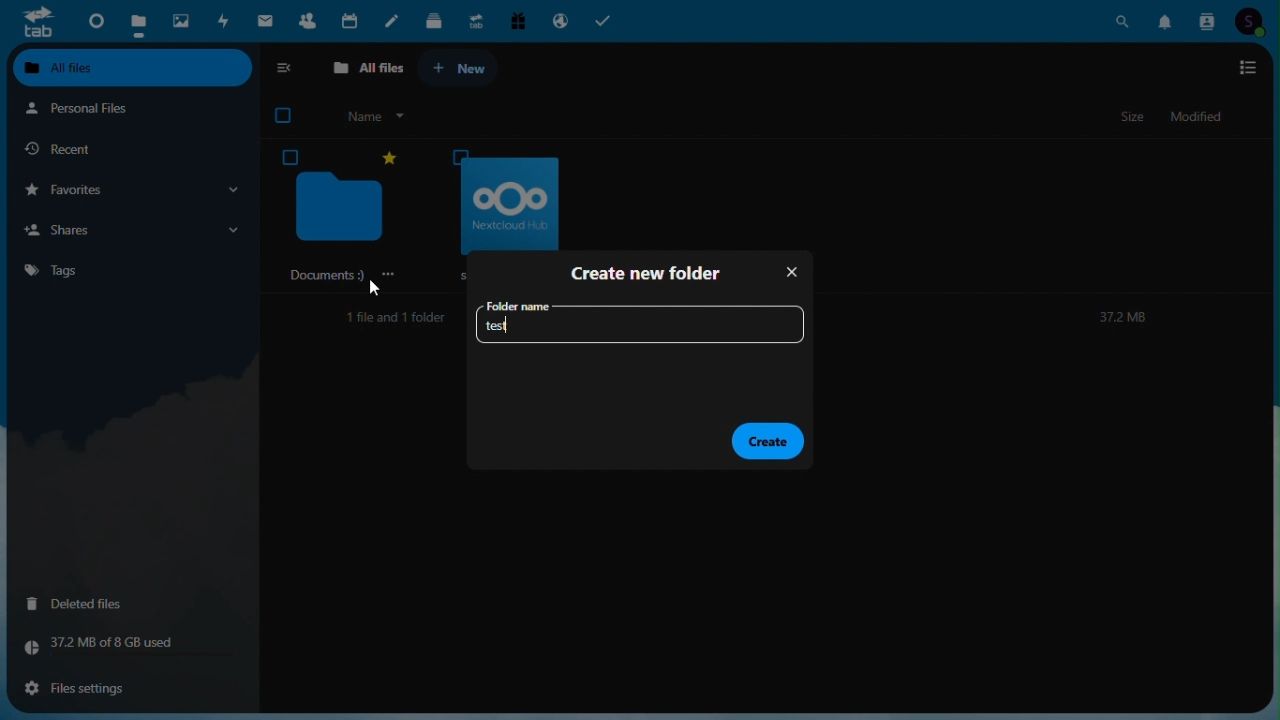 The height and width of the screenshot is (720, 1280). What do you see at coordinates (141, 19) in the screenshot?
I see `Files` at bounding box center [141, 19].